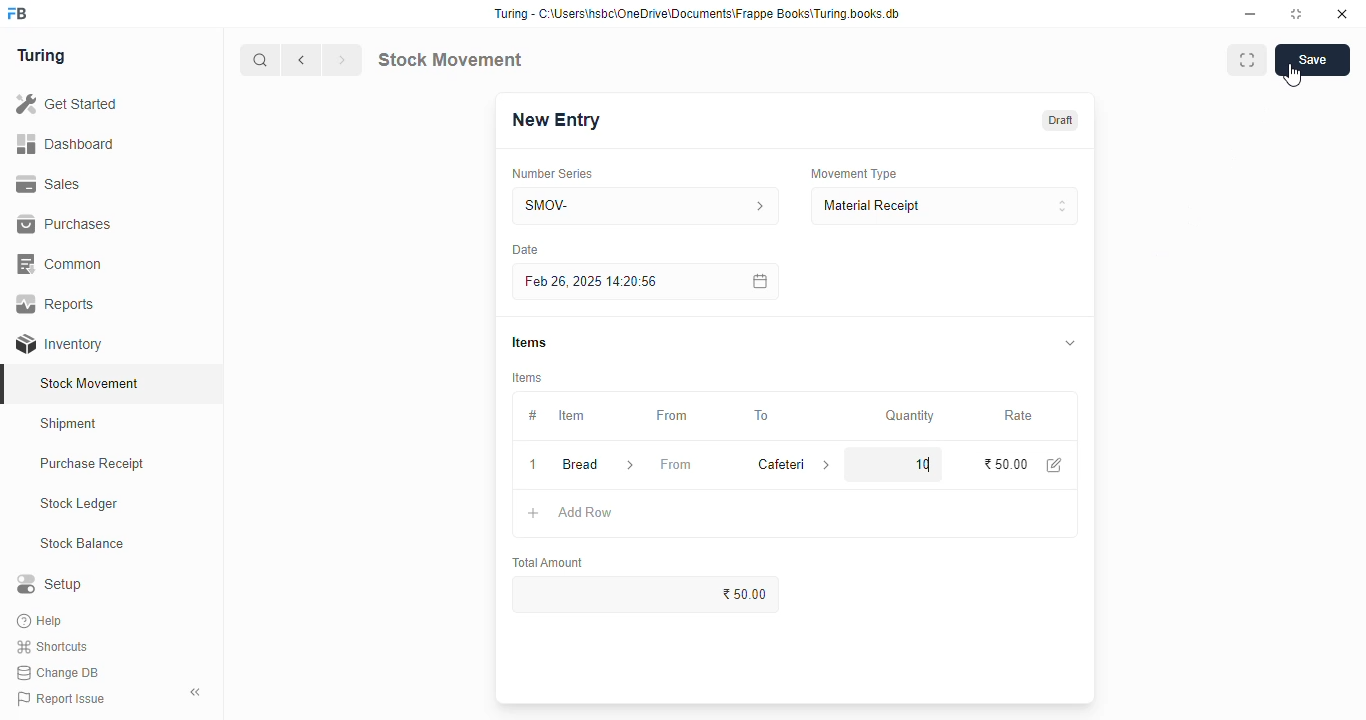  What do you see at coordinates (61, 698) in the screenshot?
I see `report issue` at bounding box center [61, 698].